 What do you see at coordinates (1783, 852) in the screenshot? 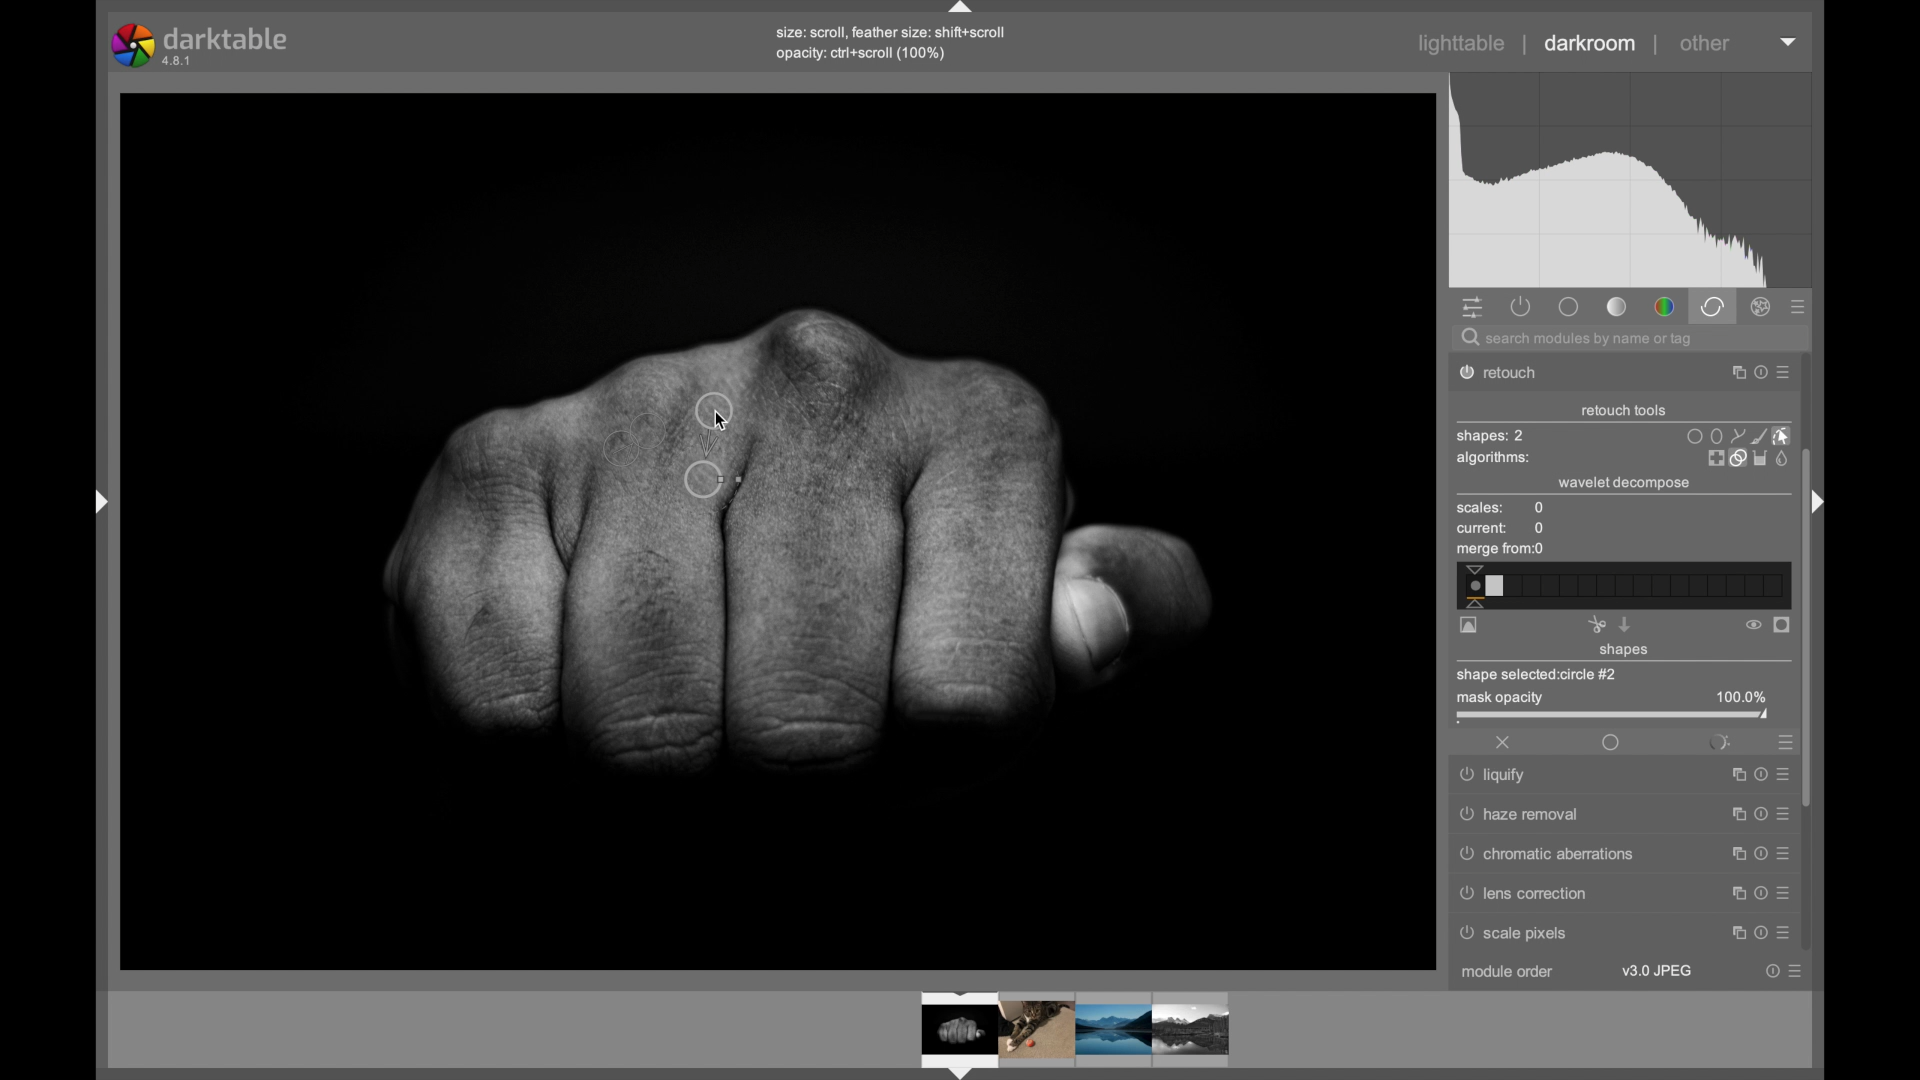
I see `more options` at bounding box center [1783, 852].